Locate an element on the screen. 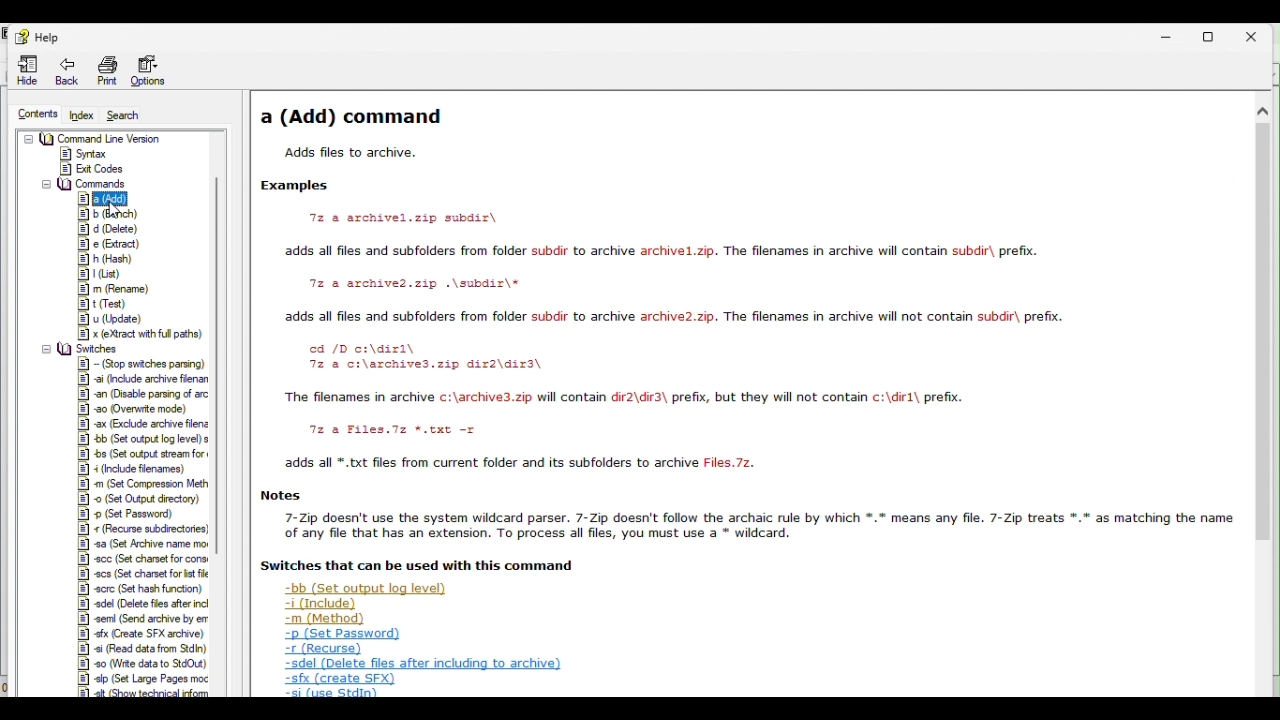 The image size is (1280, 720). text is located at coordinates (384, 429).